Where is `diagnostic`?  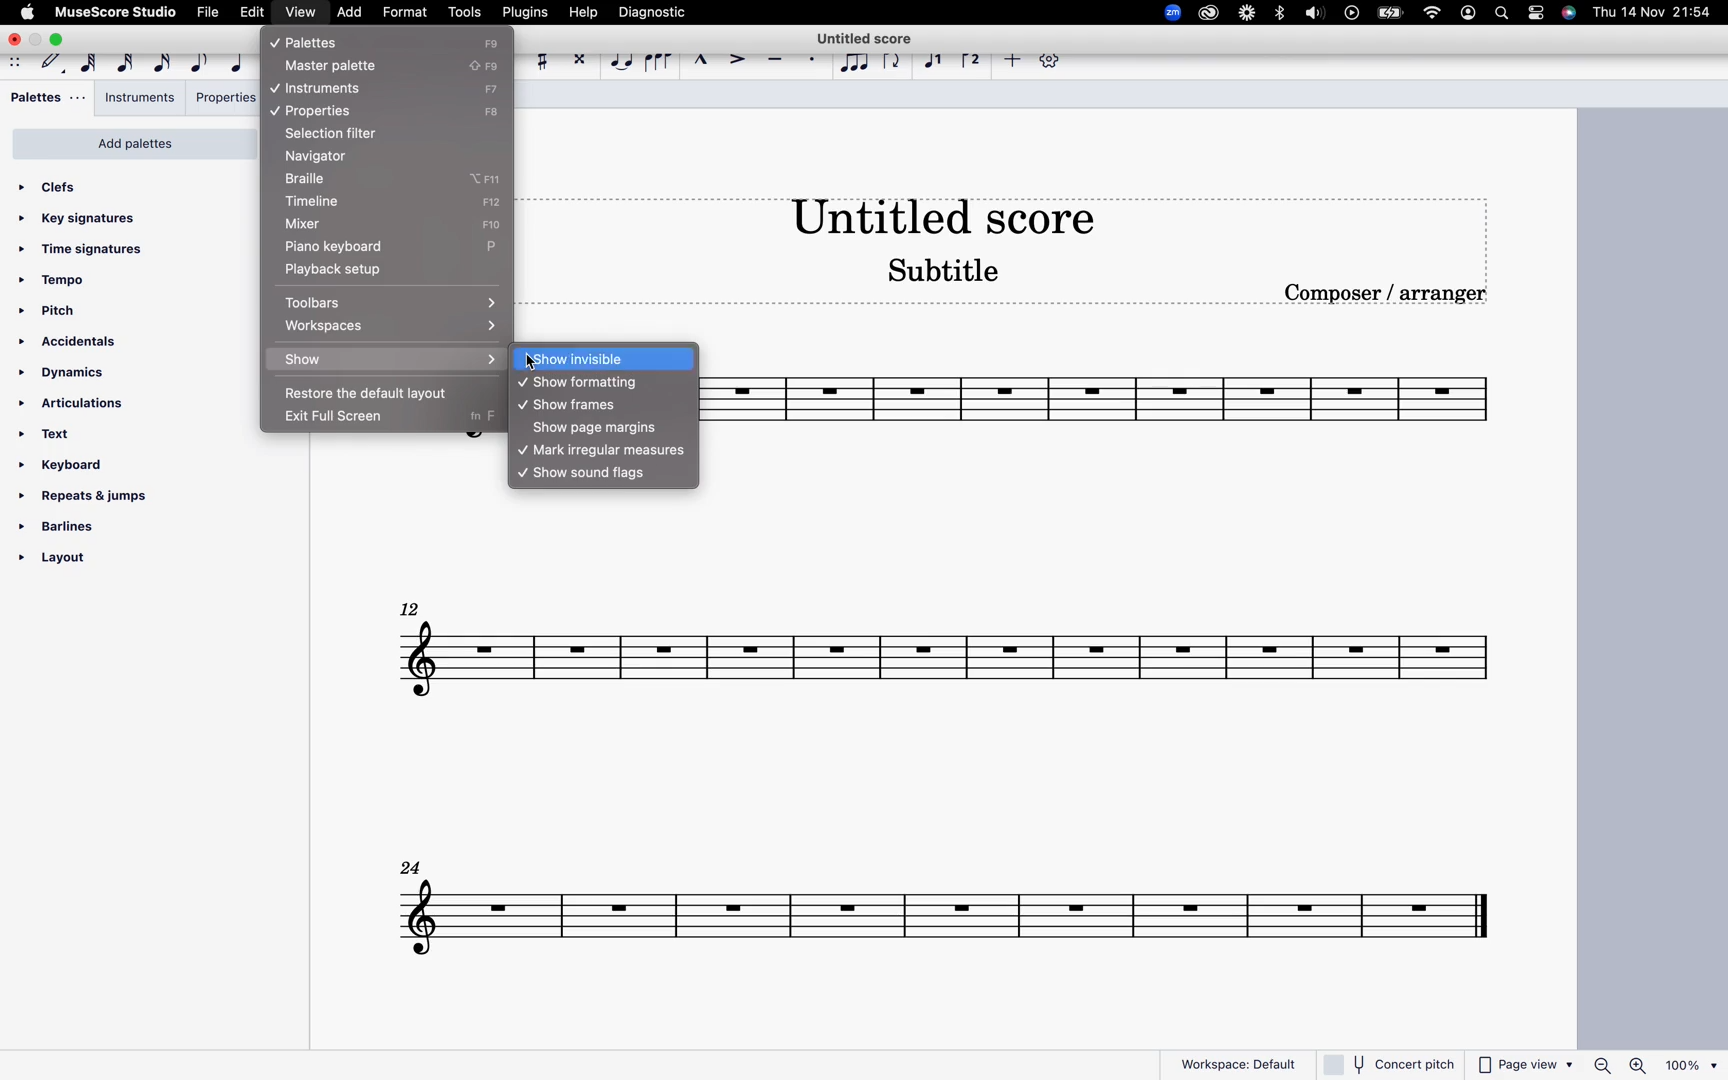
diagnostic is located at coordinates (652, 12).